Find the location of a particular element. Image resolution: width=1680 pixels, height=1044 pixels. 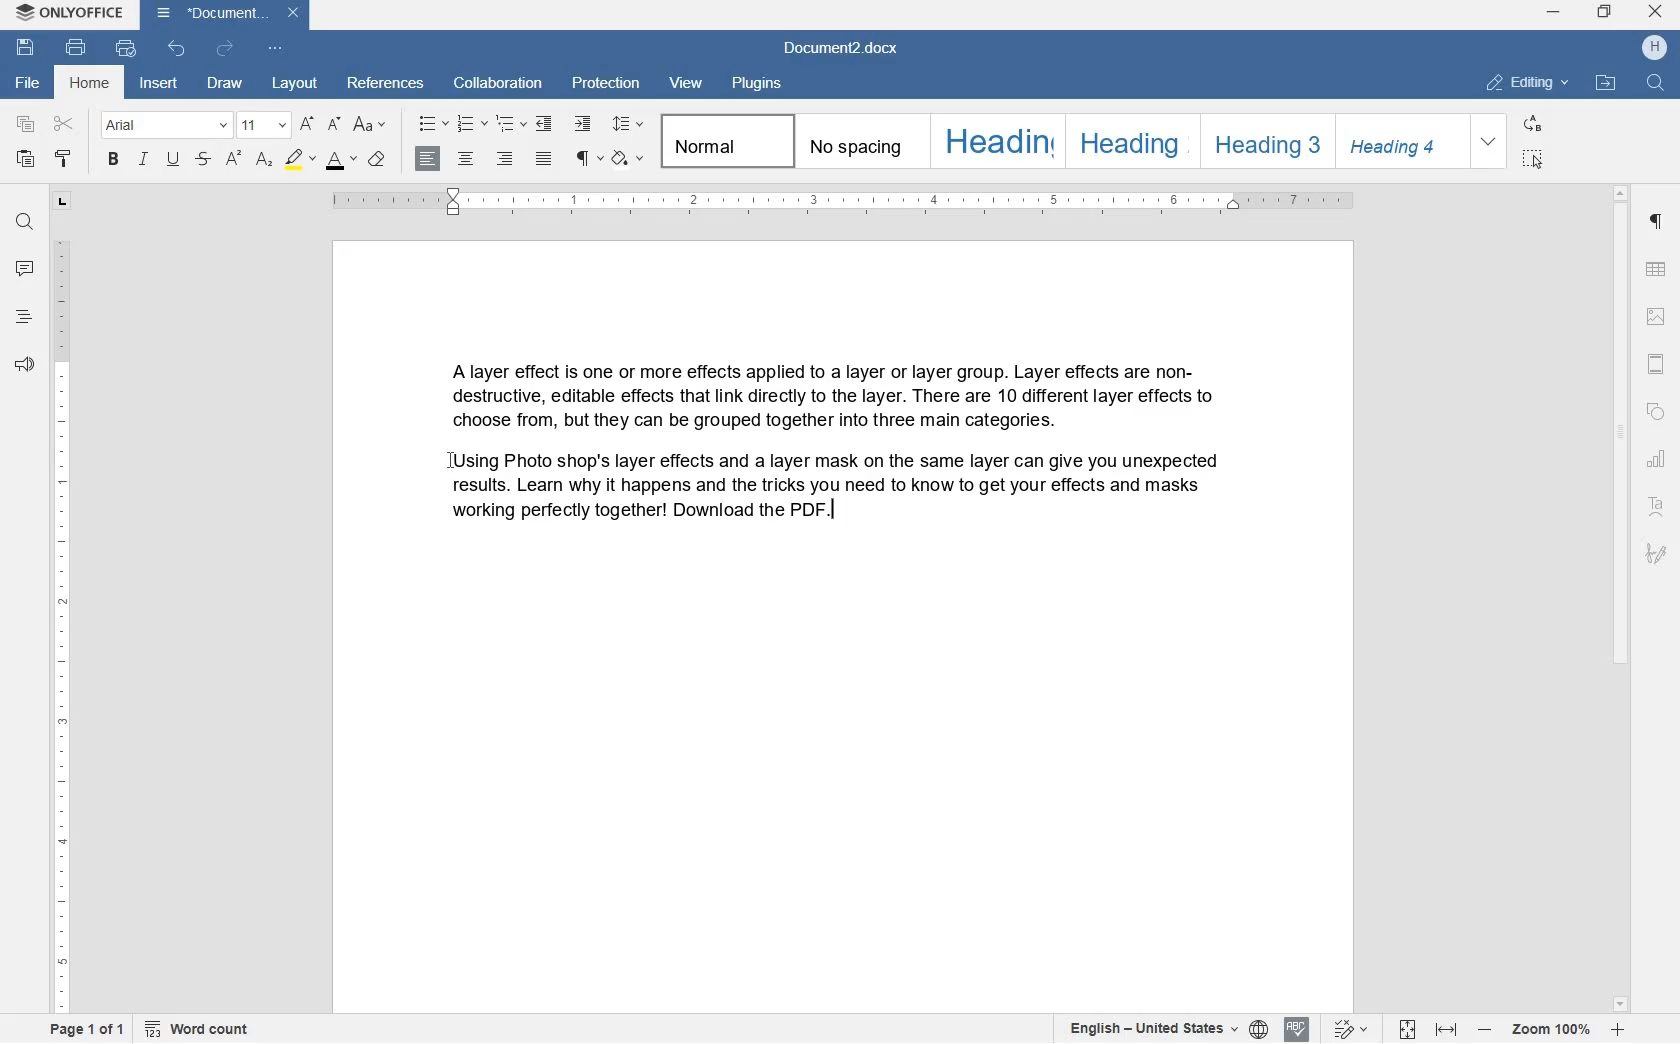

RIGHT ALIGNMENT is located at coordinates (505, 159).